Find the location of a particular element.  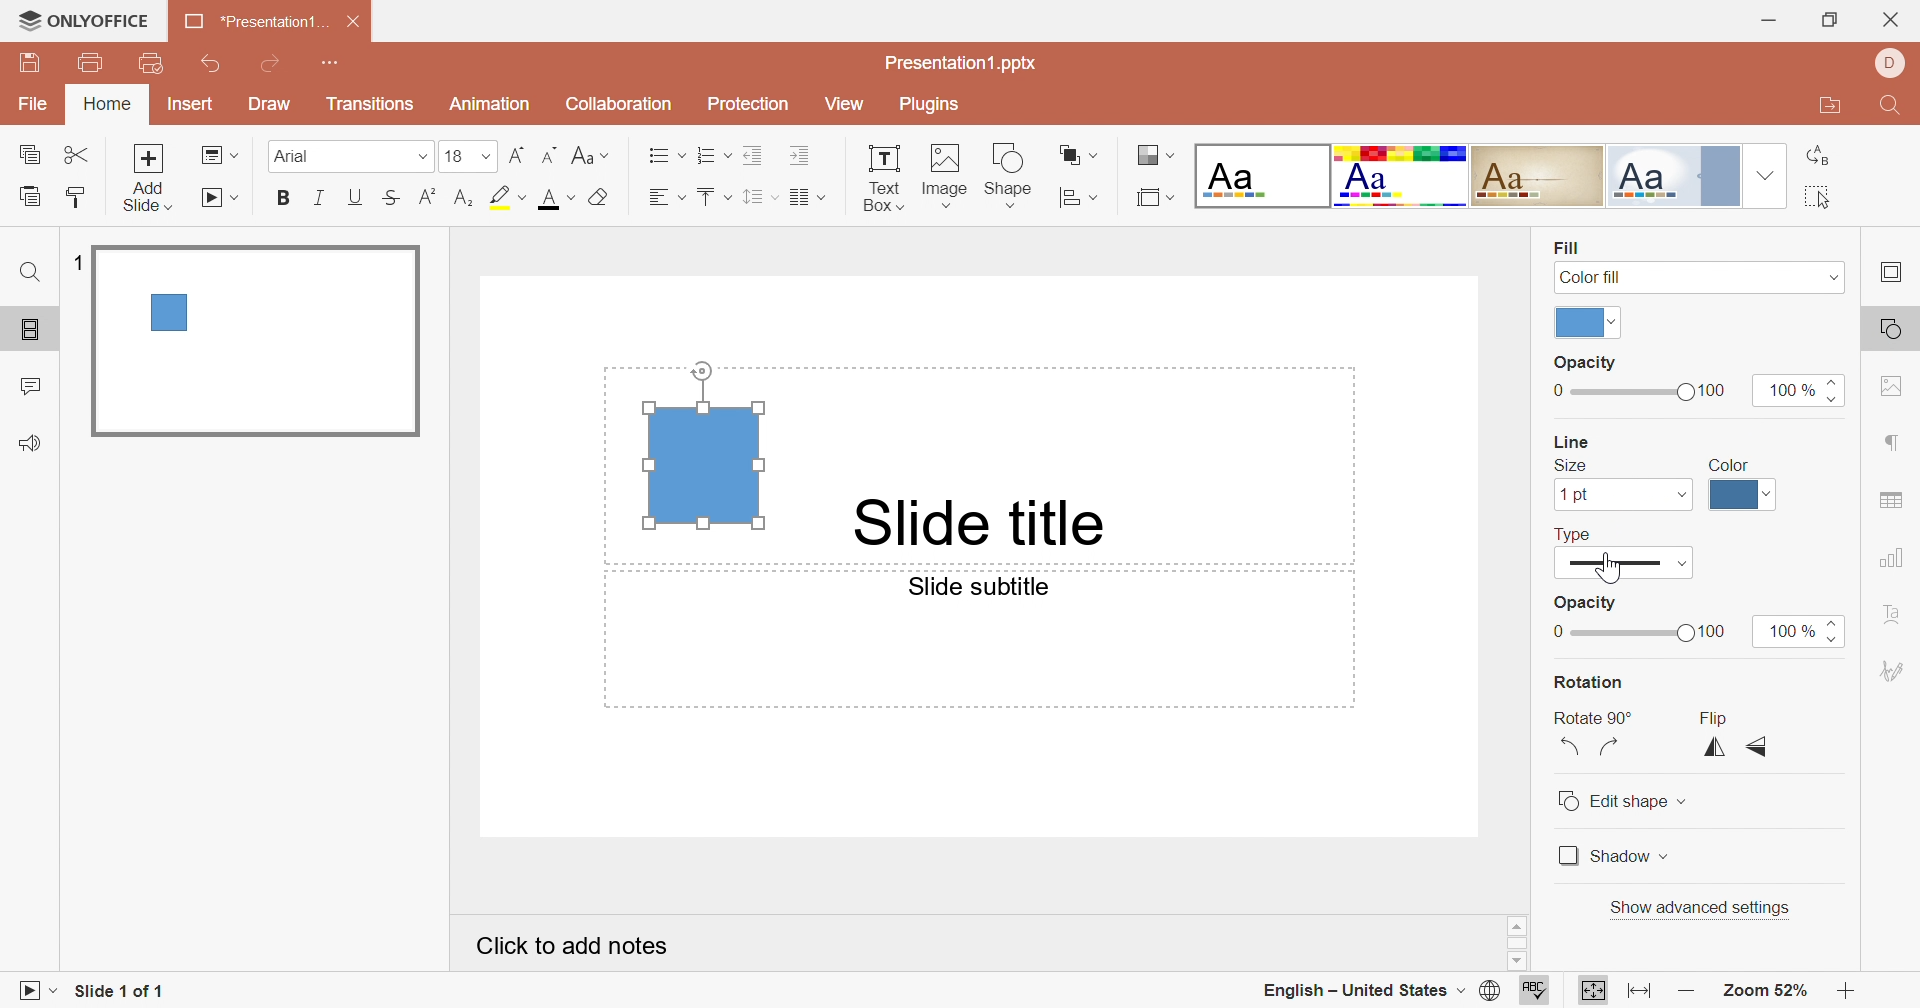

Numbering is located at coordinates (717, 159).